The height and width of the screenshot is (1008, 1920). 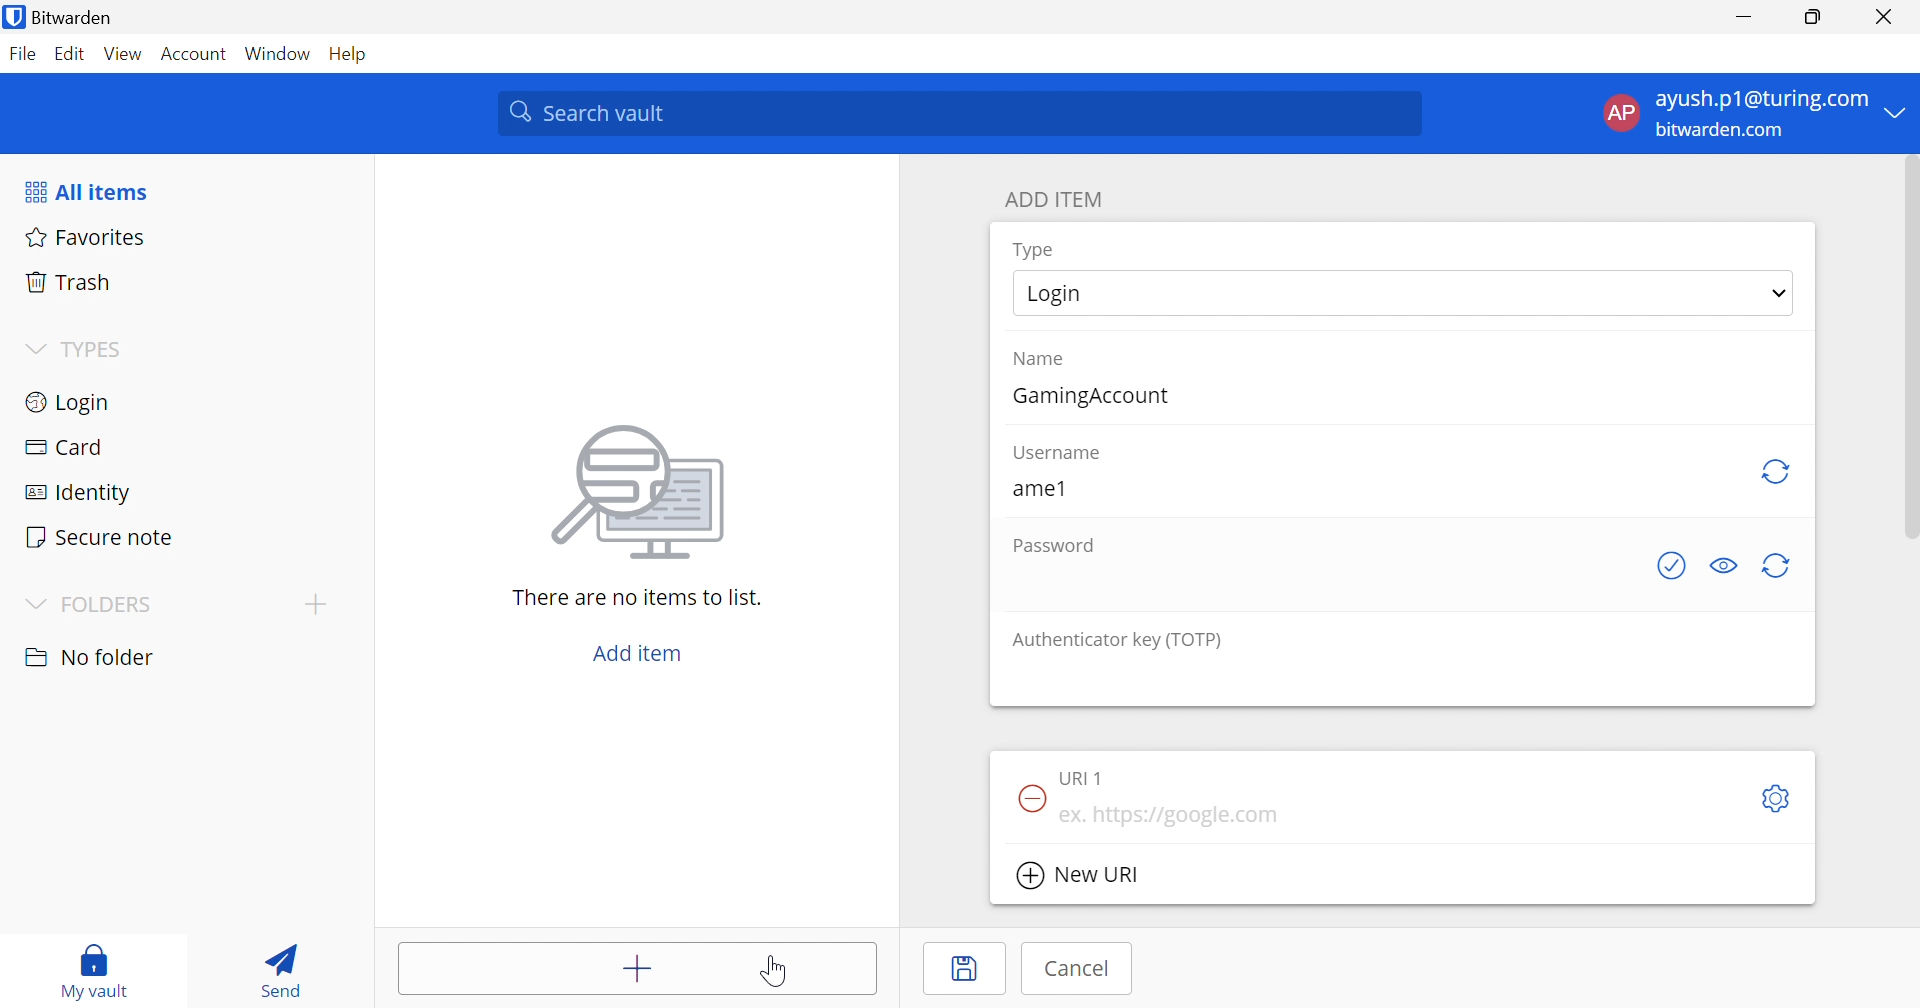 I want to click on Identity, so click(x=80, y=495).